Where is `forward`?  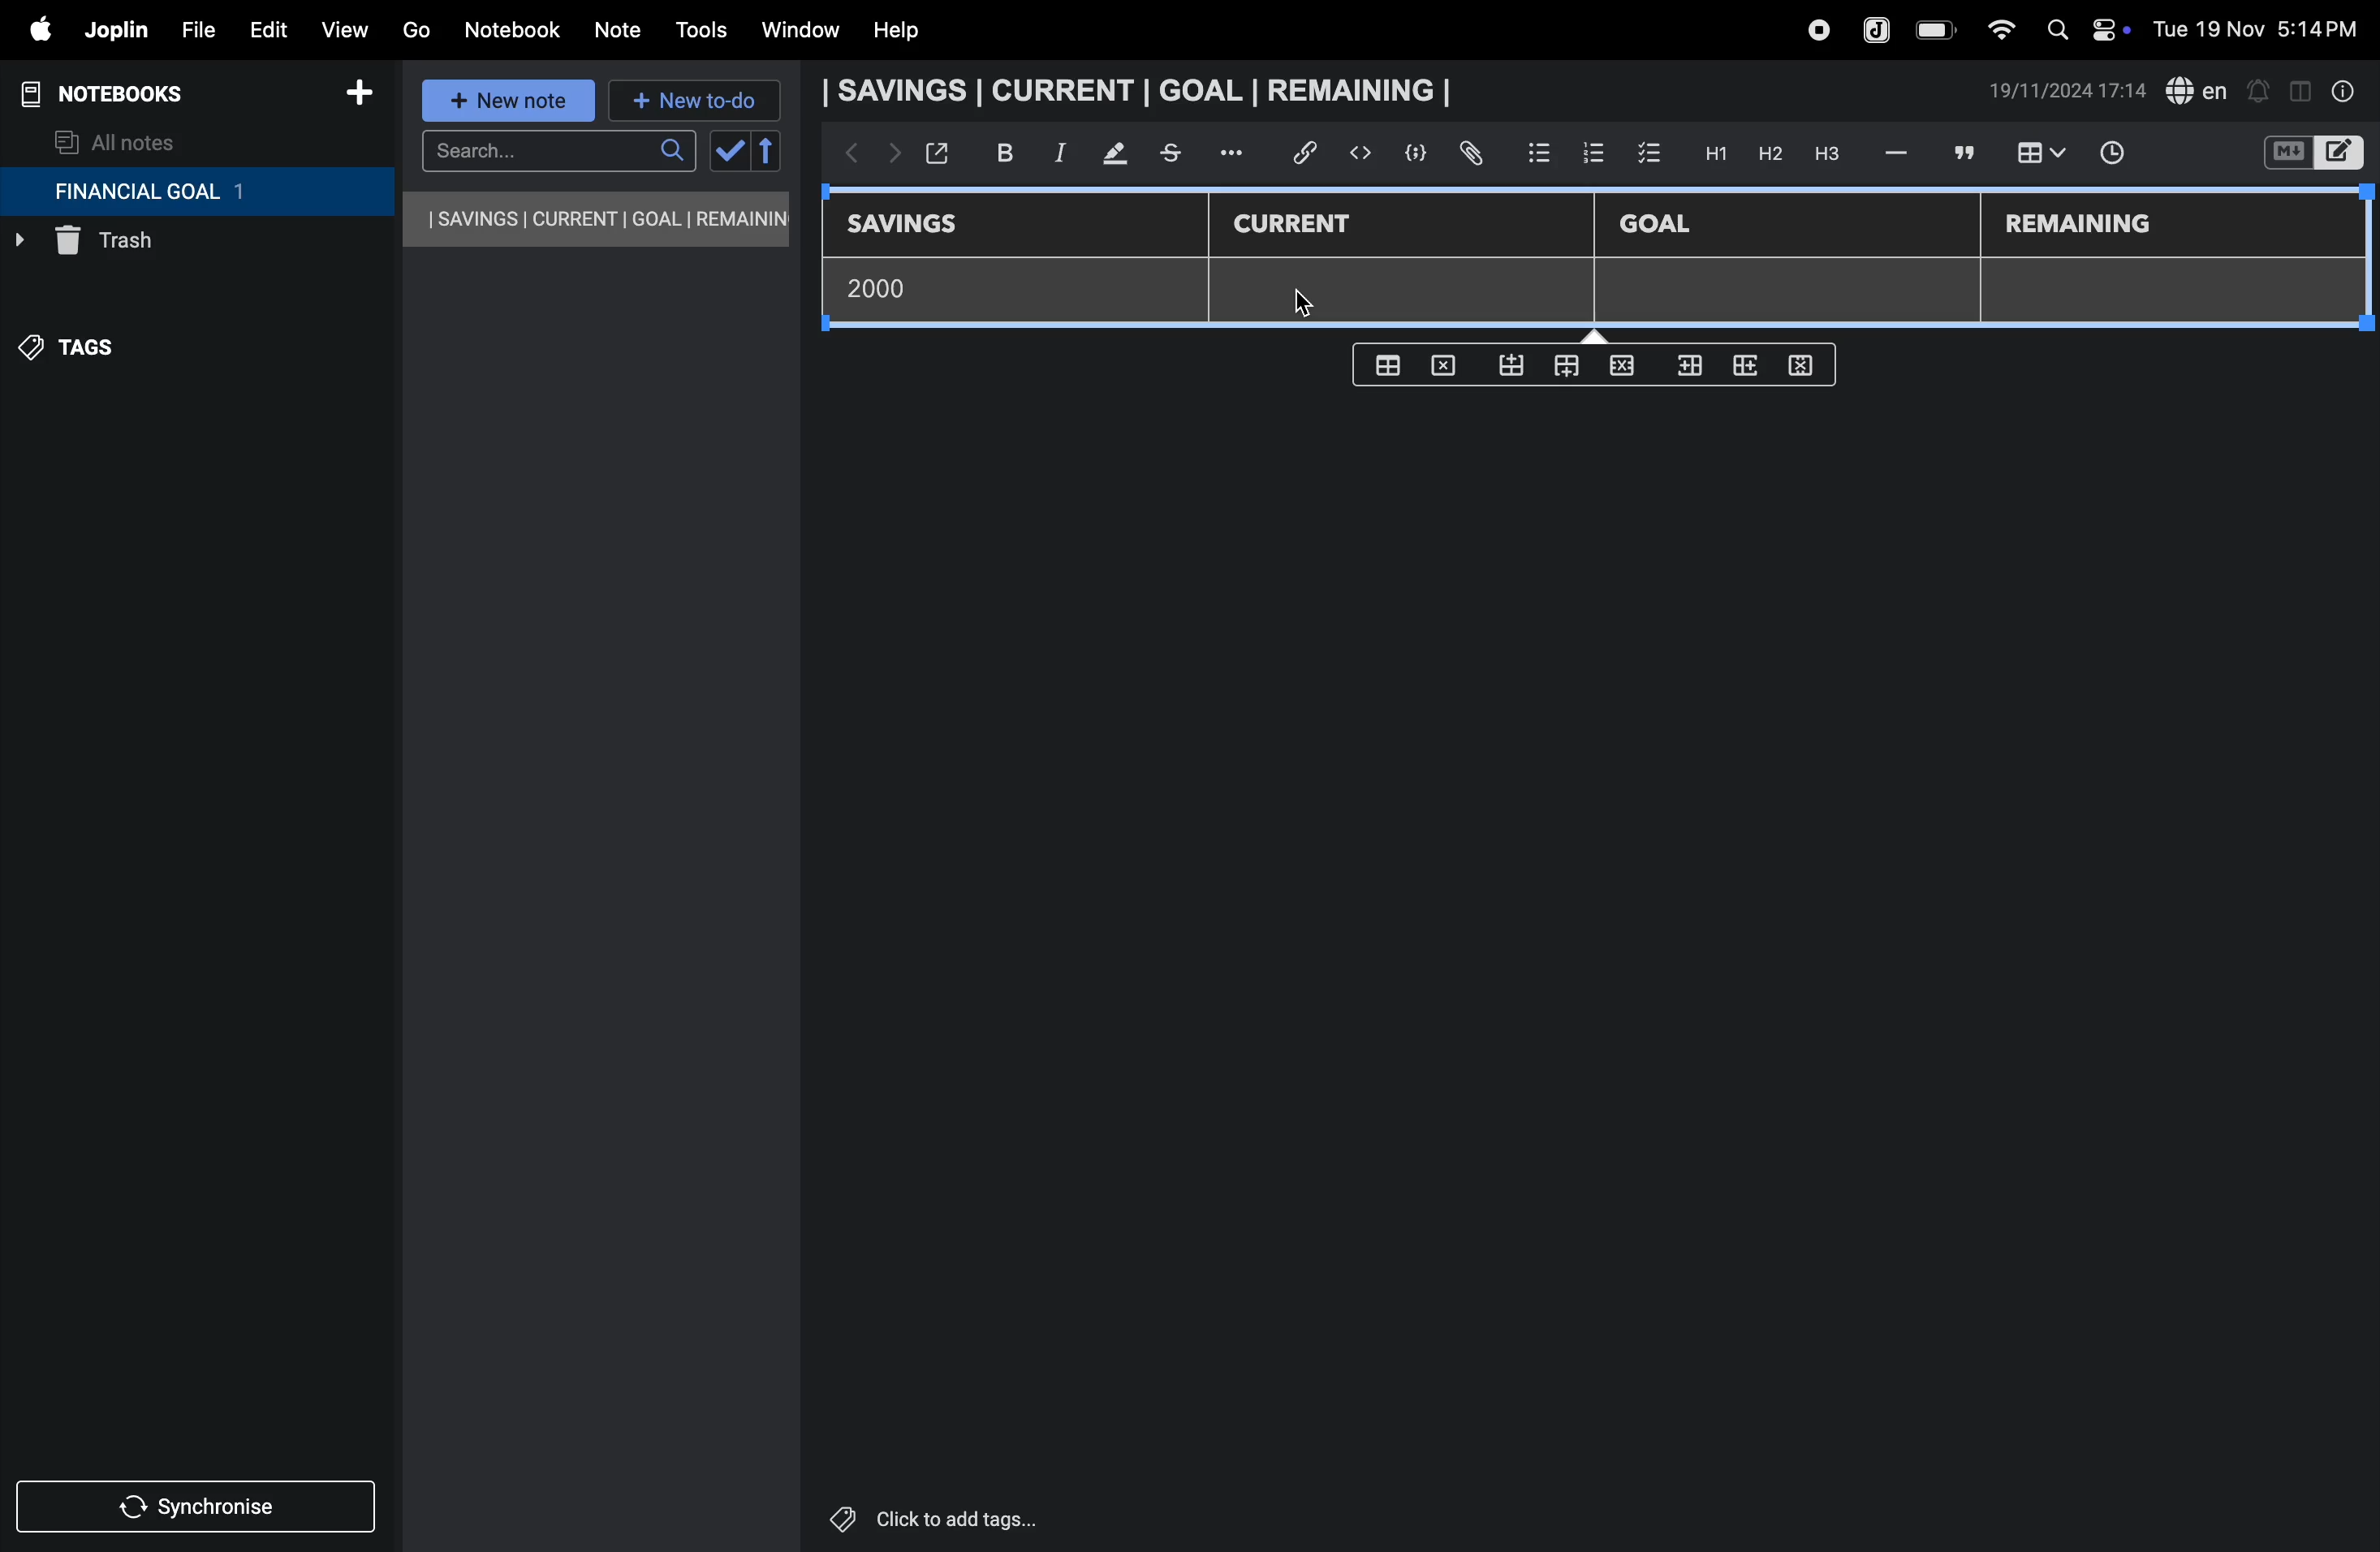
forward is located at coordinates (889, 157).